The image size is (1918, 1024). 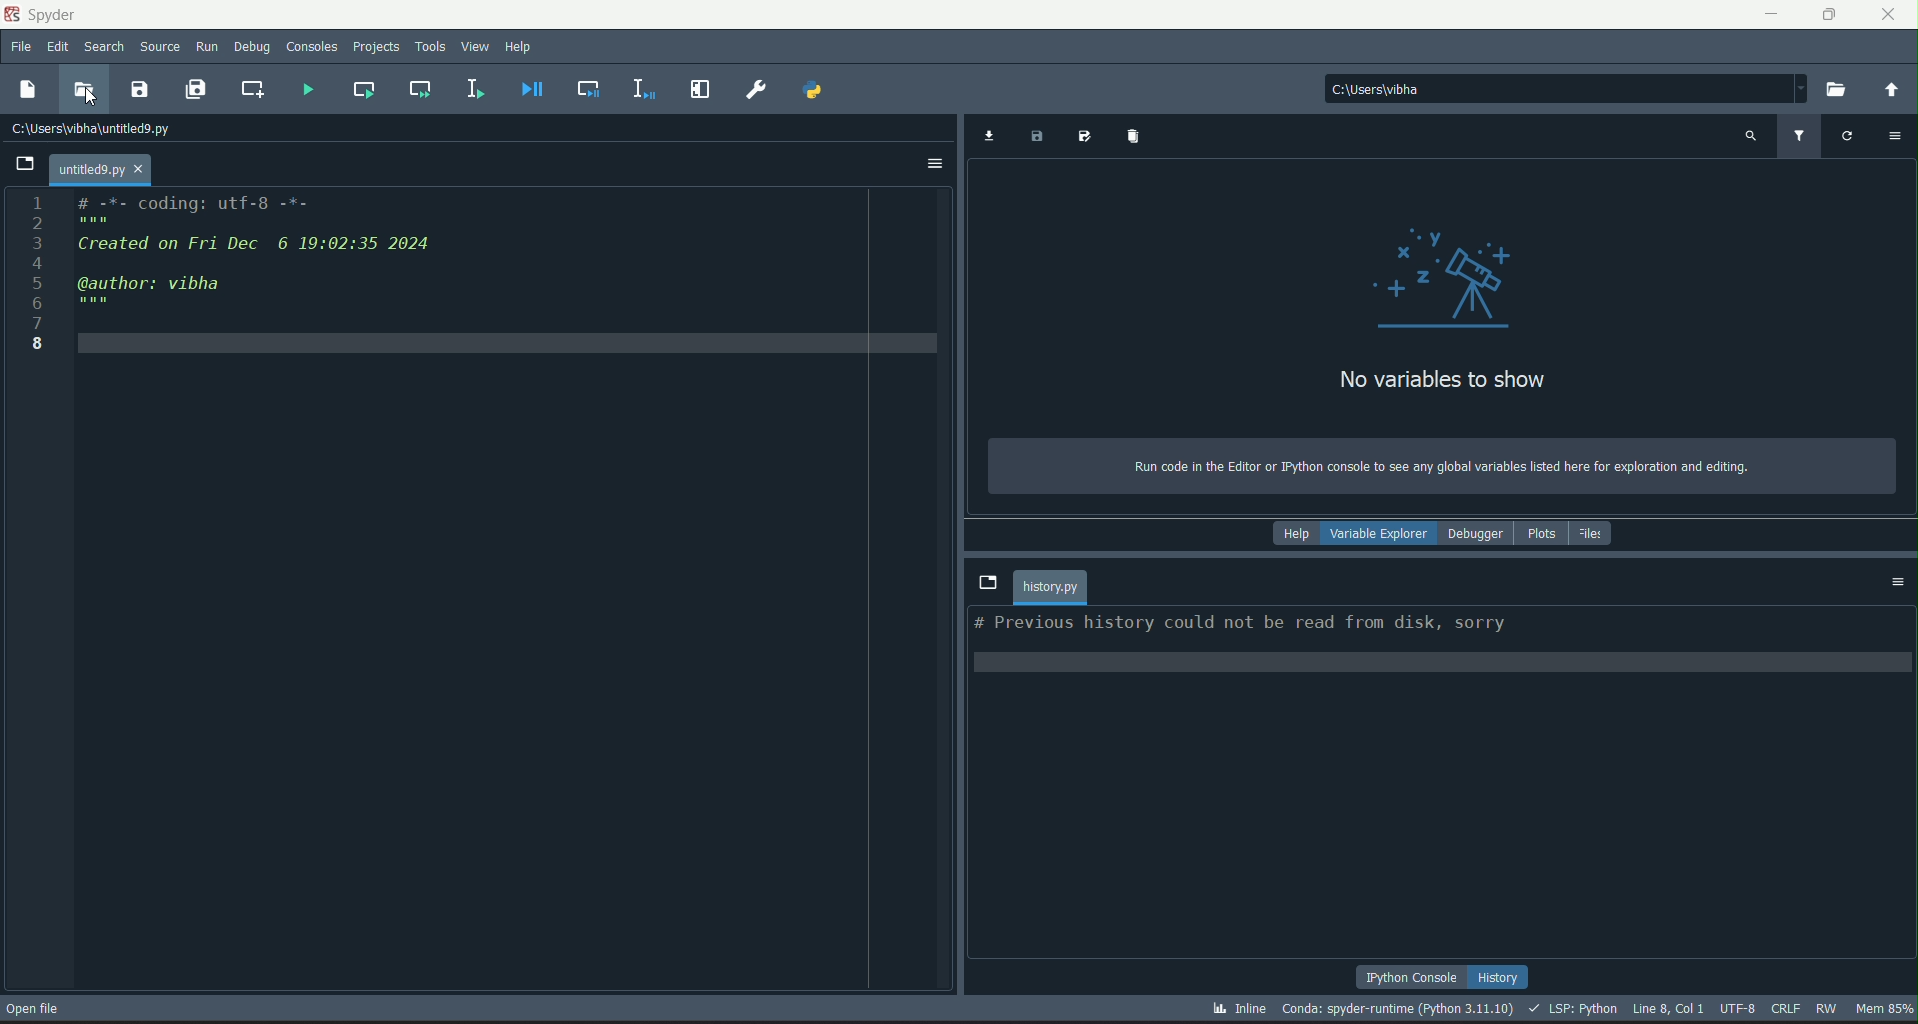 I want to click on view, so click(x=478, y=47).